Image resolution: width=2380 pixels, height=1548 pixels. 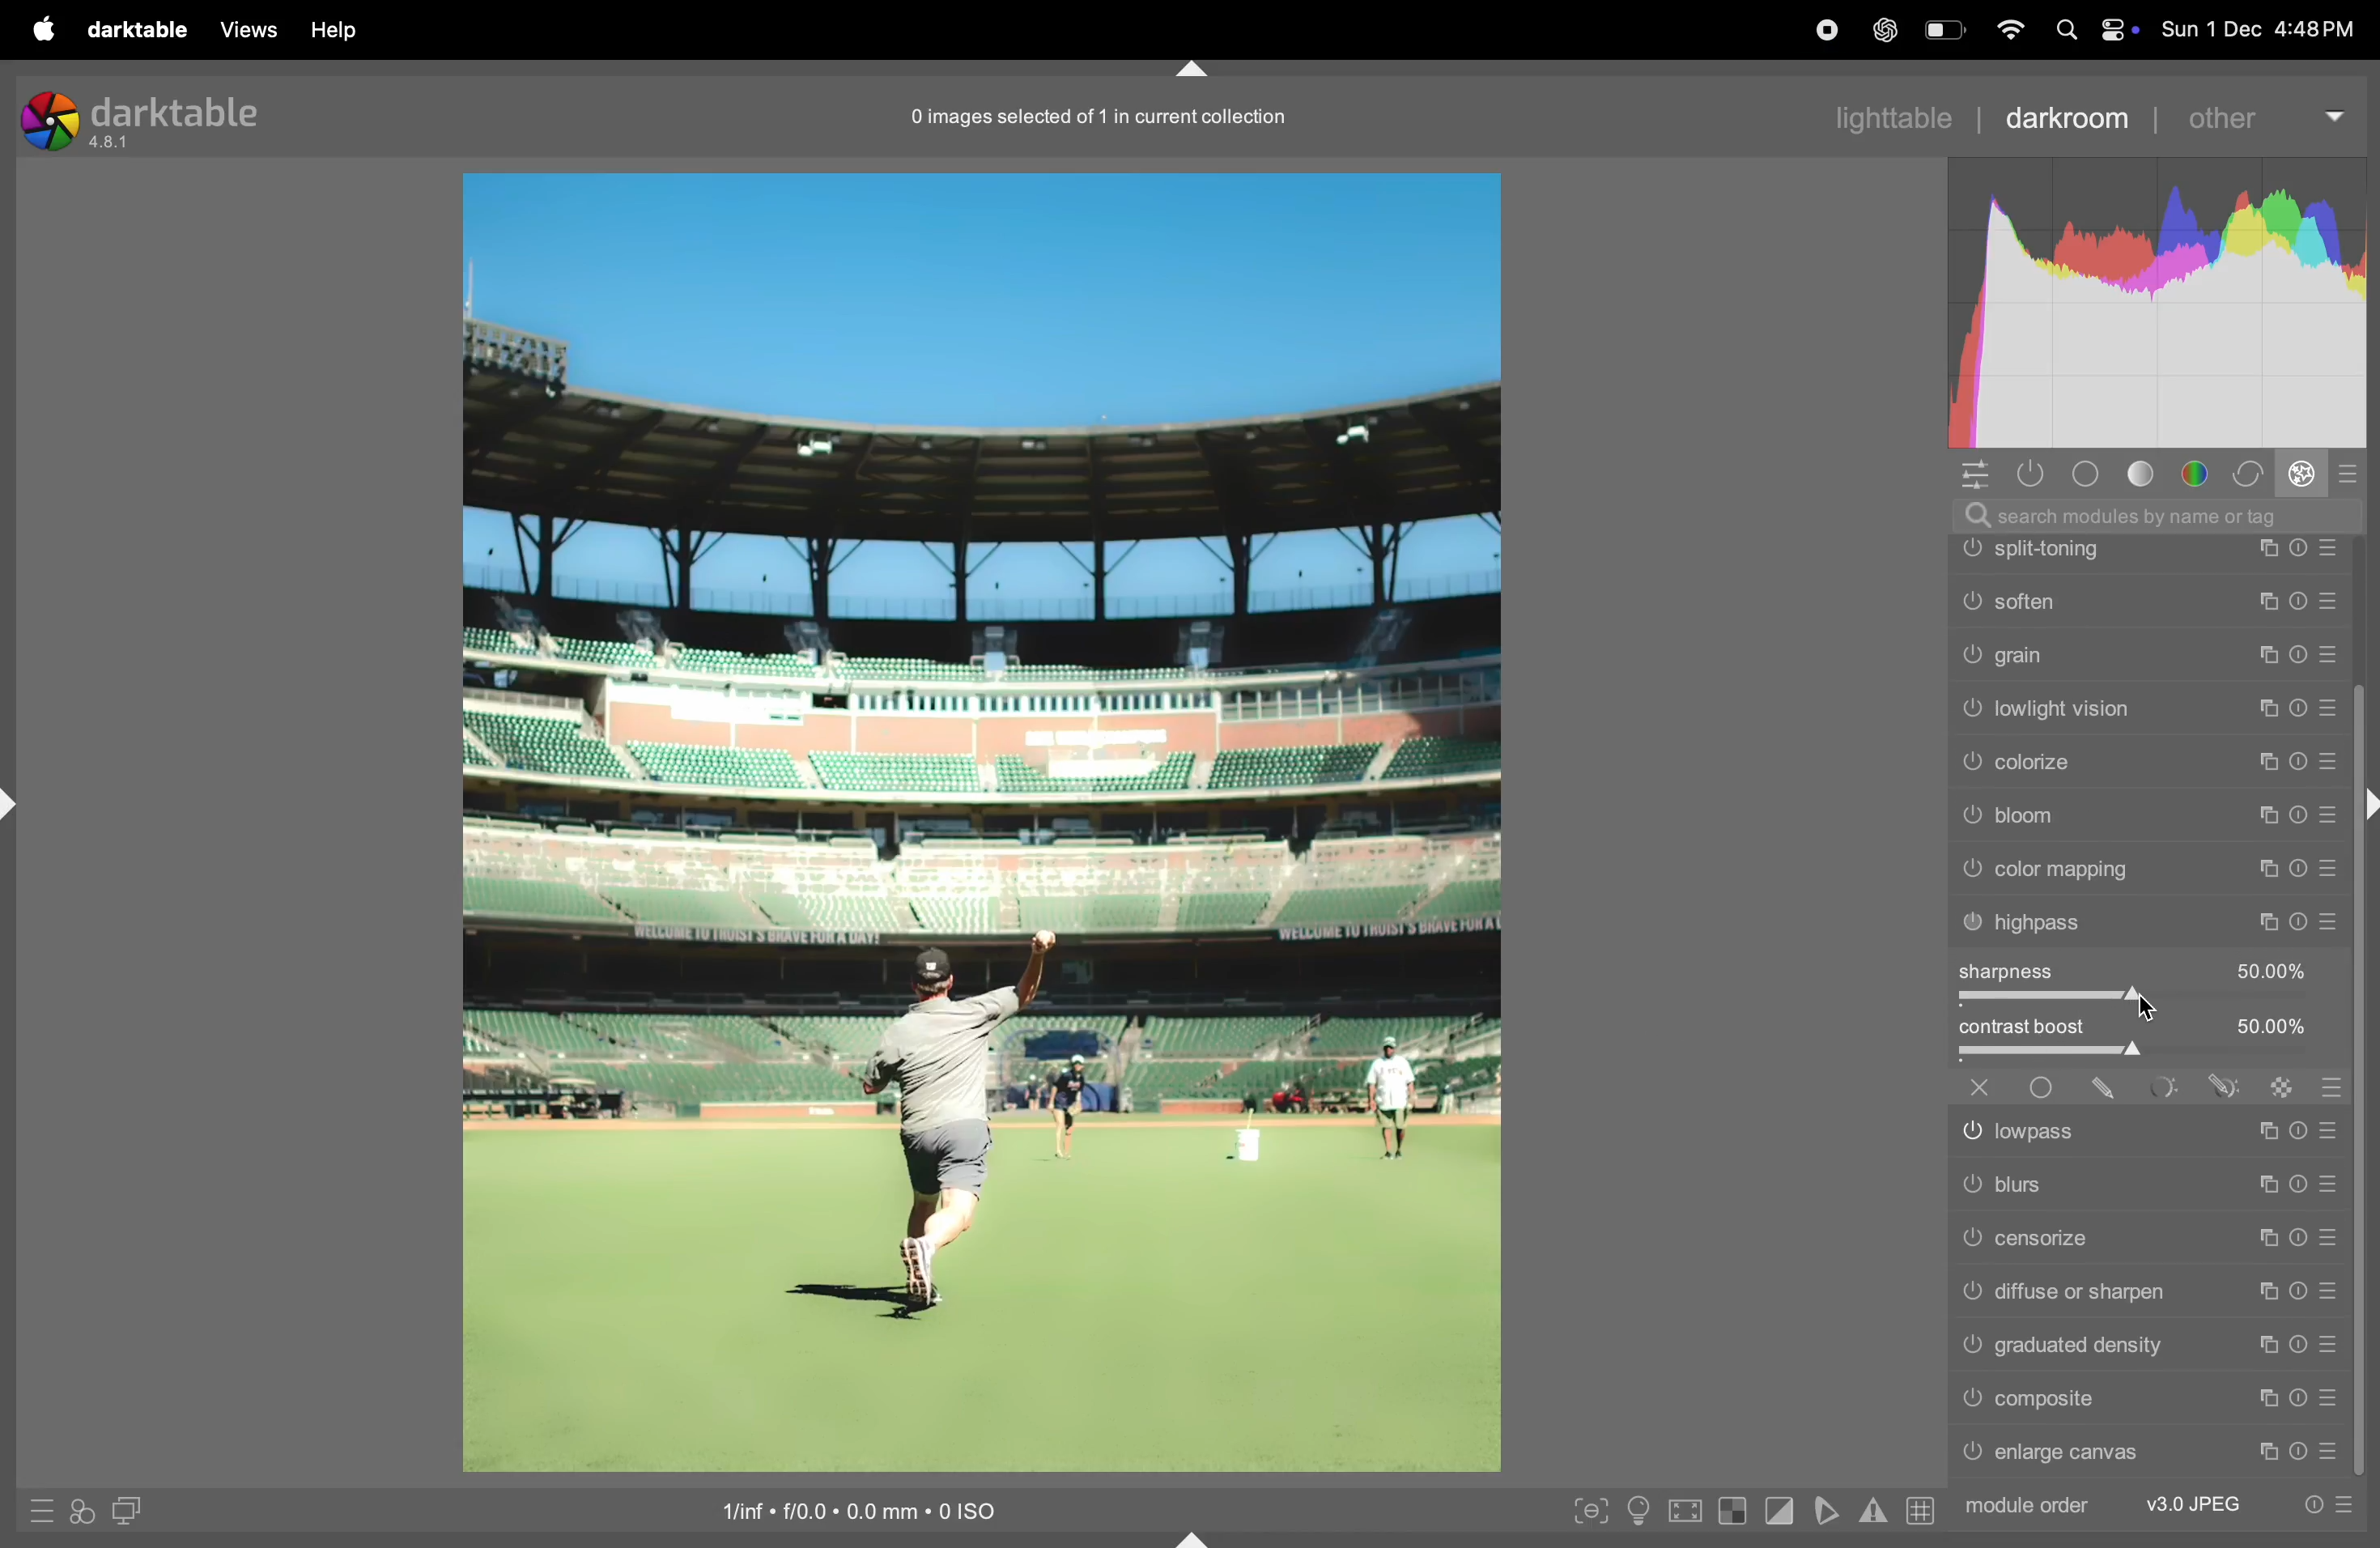 What do you see at coordinates (2147, 548) in the screenshot?
I see `watermark` at bounding box center [2147, 548].